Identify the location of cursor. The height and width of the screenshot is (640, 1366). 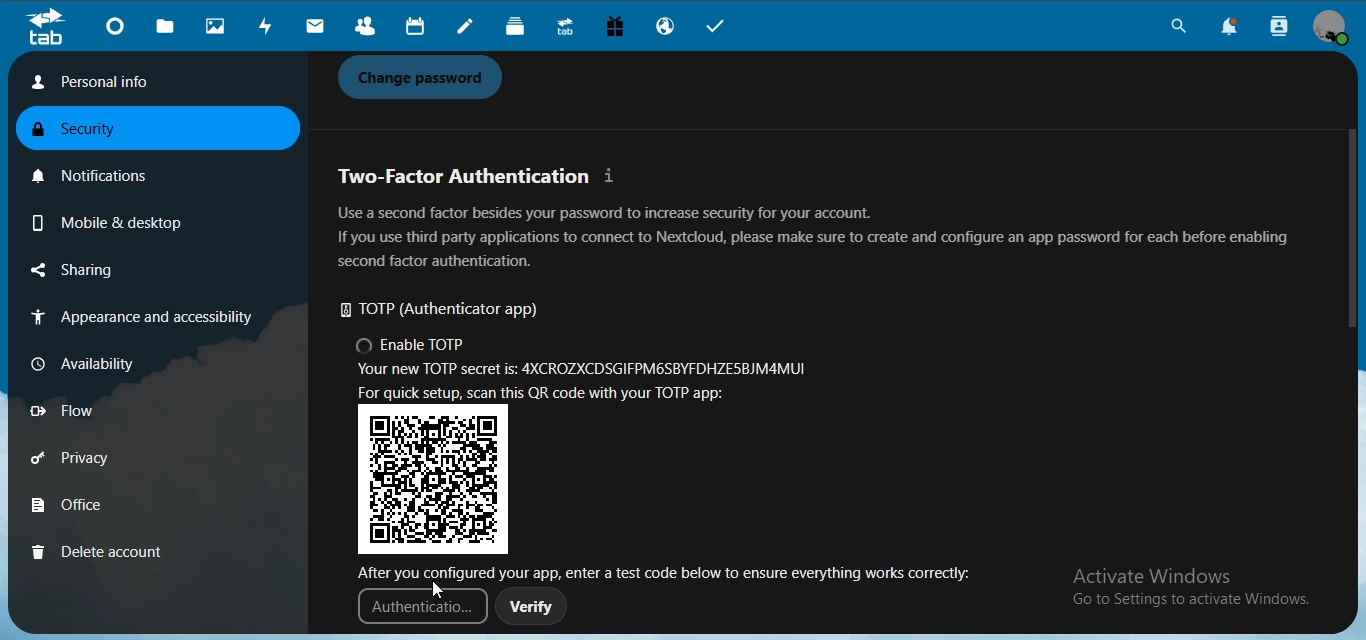
(439, 590).